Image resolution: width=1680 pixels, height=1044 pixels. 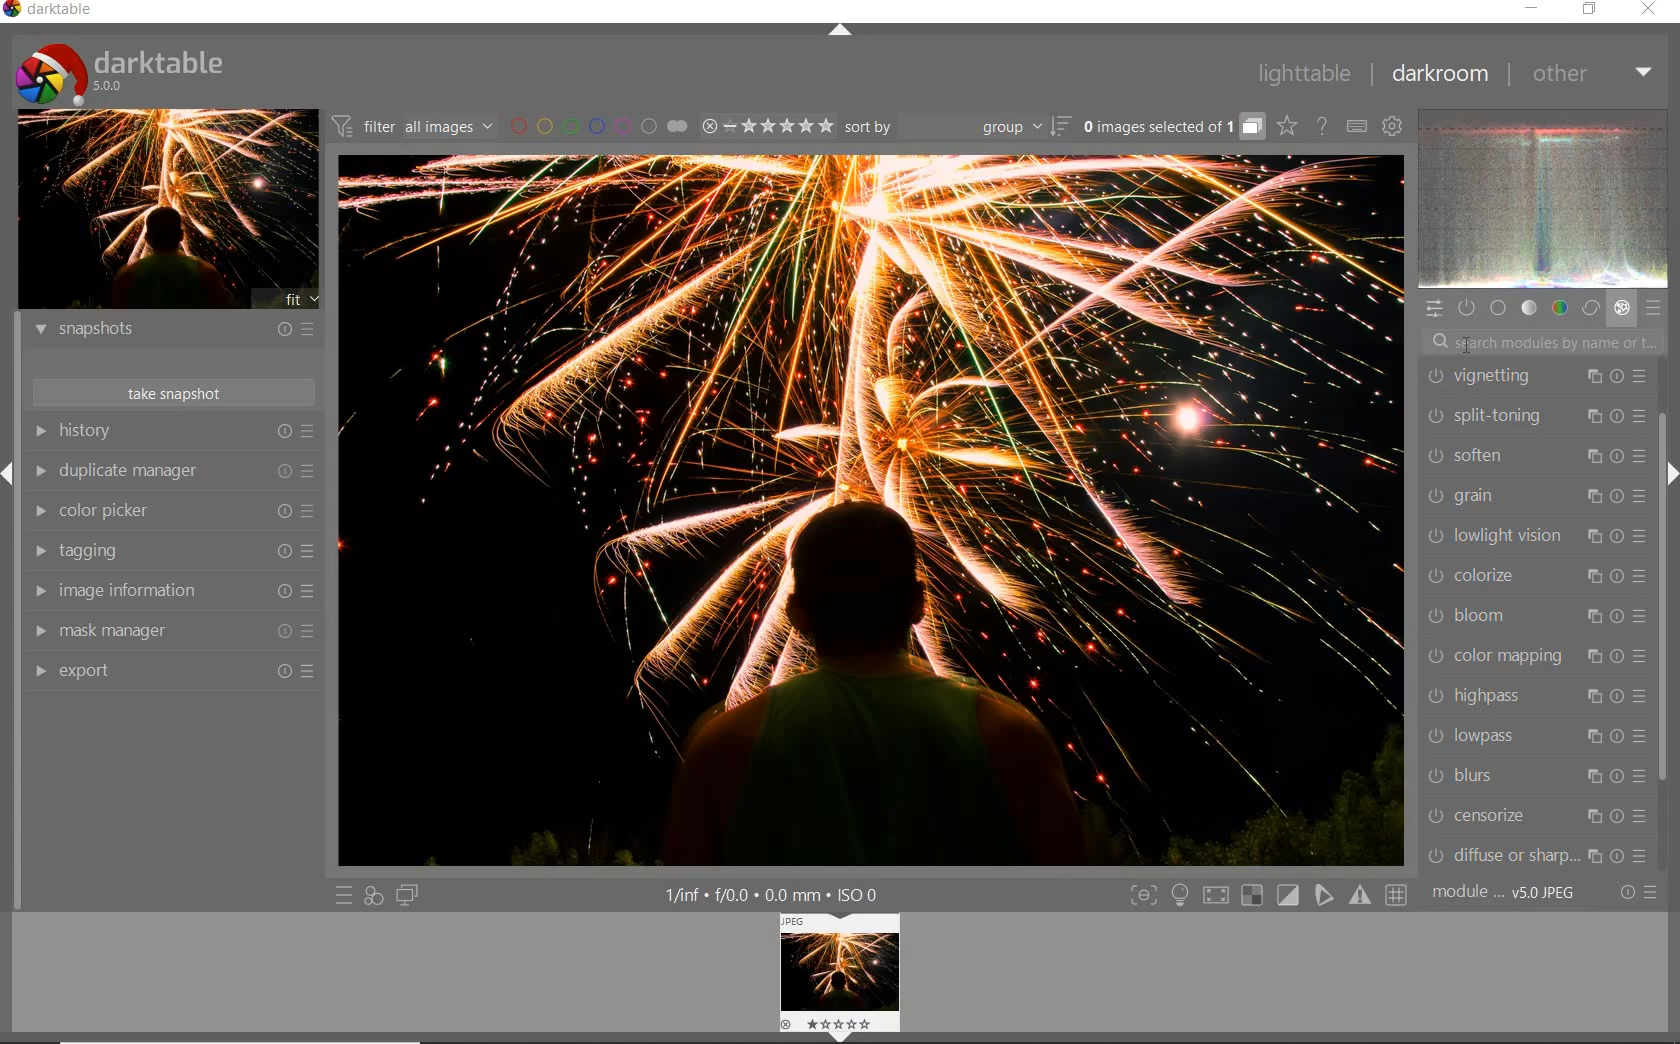 What do you see at coordinates (1172, 125) in the screenshot?
I see `grouped images` at bounding box center [1172, 125].